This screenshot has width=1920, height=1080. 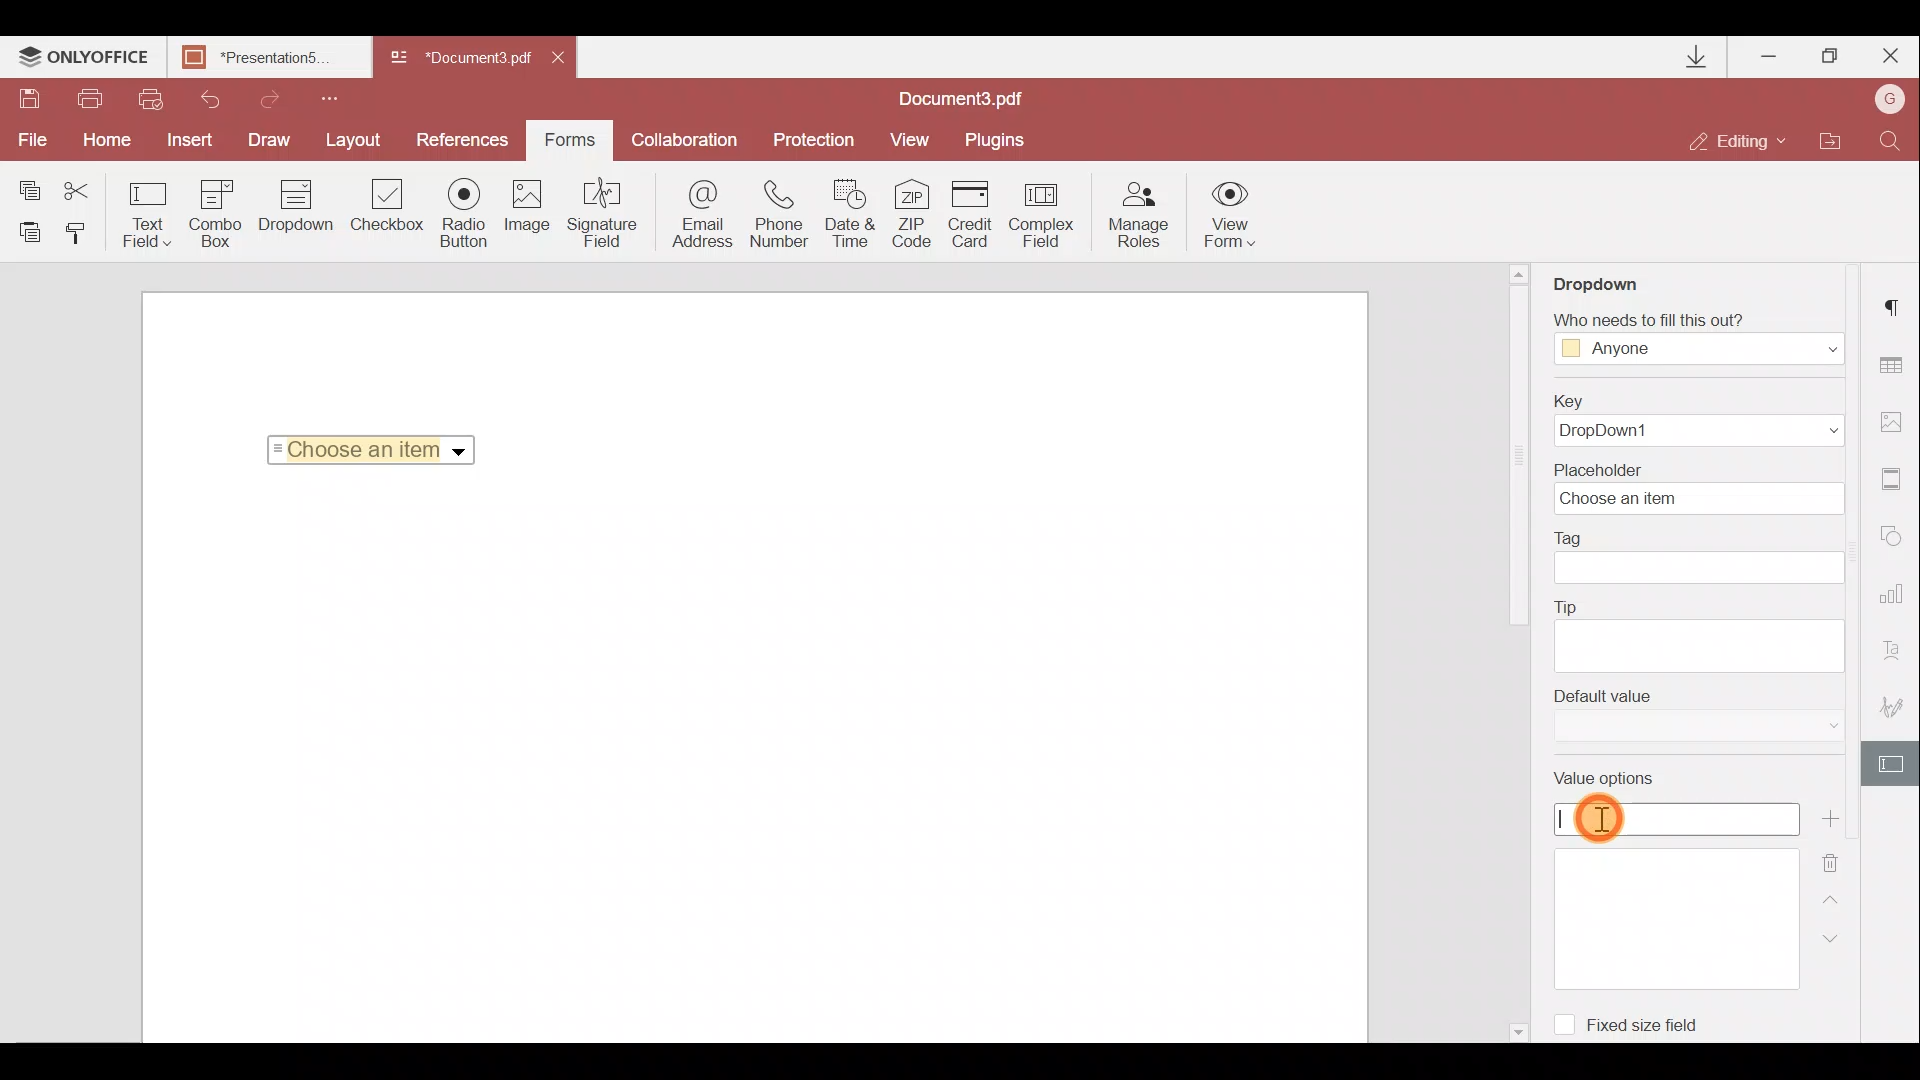 What do you see at coordinates (384, 209) in the screenshot?
I see `Checkbox` at bounding box center [384, 209].